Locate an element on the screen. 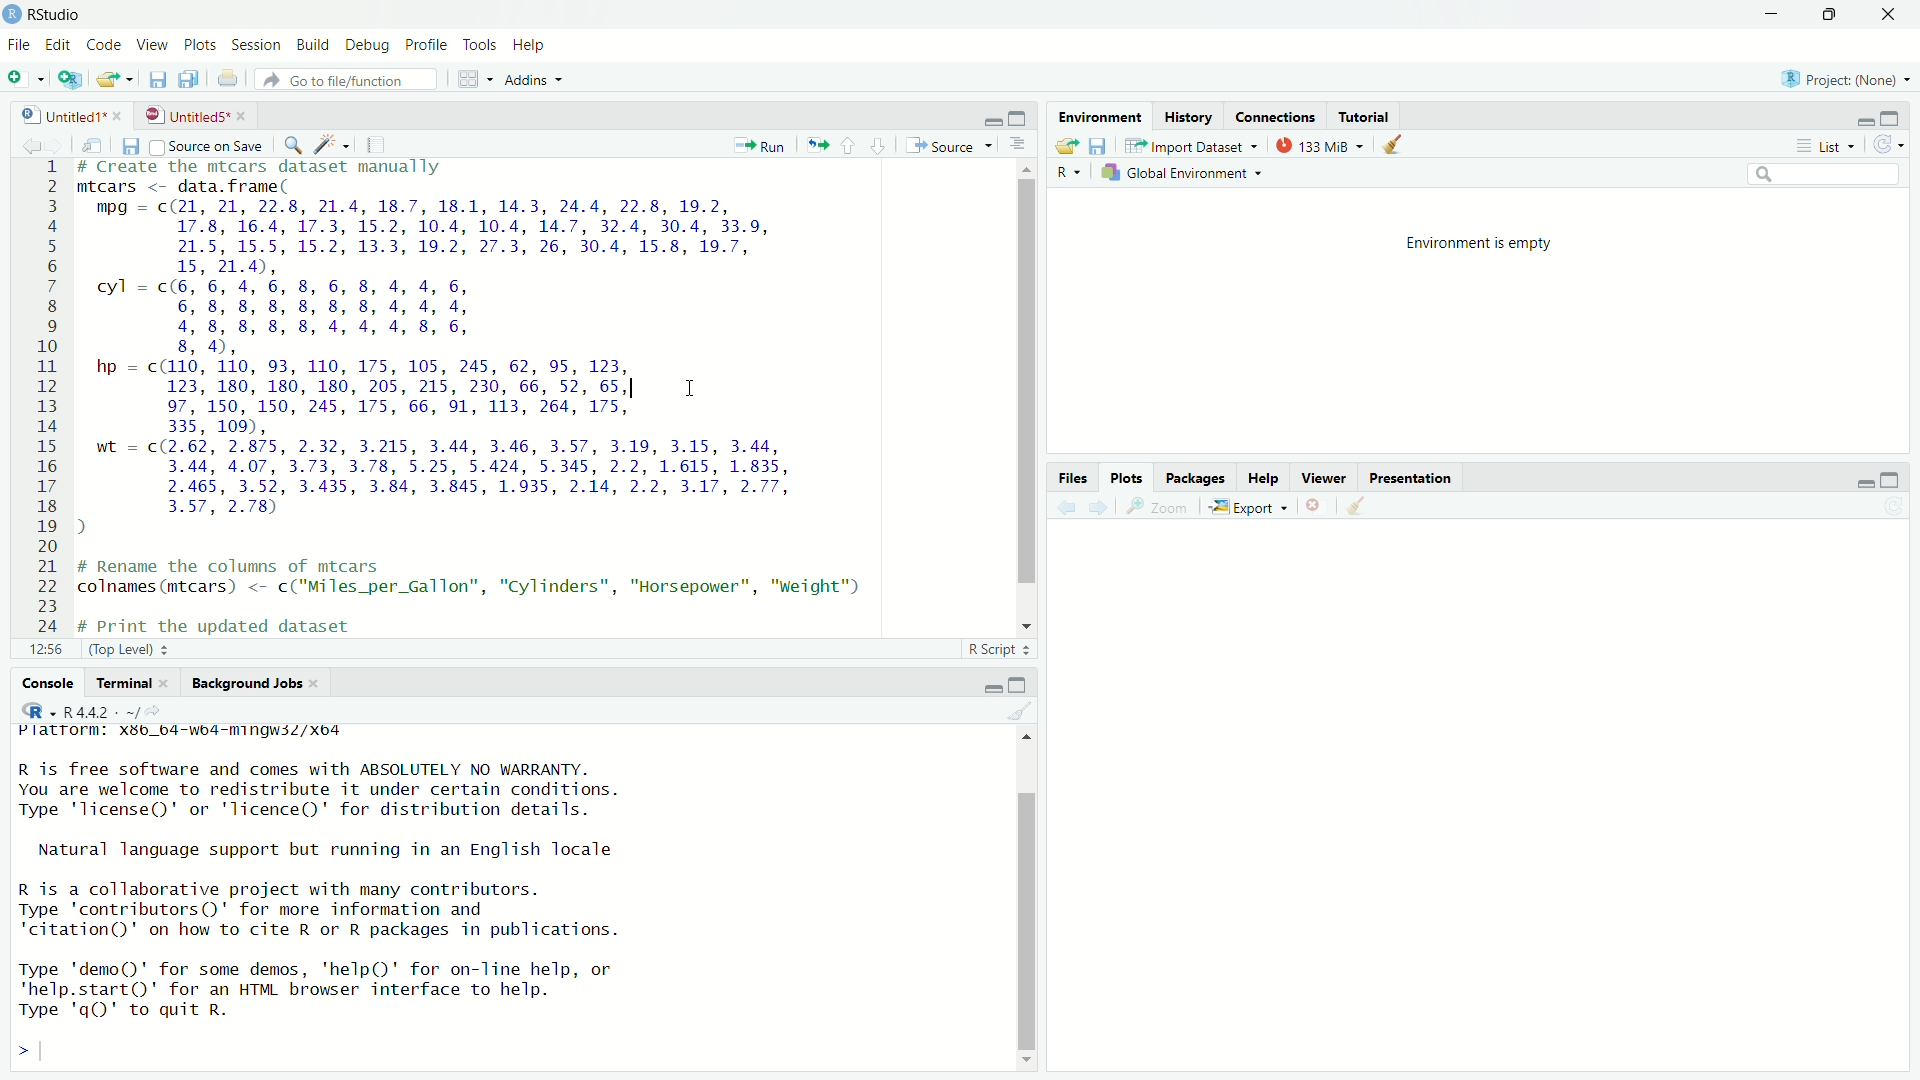 This screenshot has height=1080, width=1920. Tutorial is located at coordinates (1366, 117).